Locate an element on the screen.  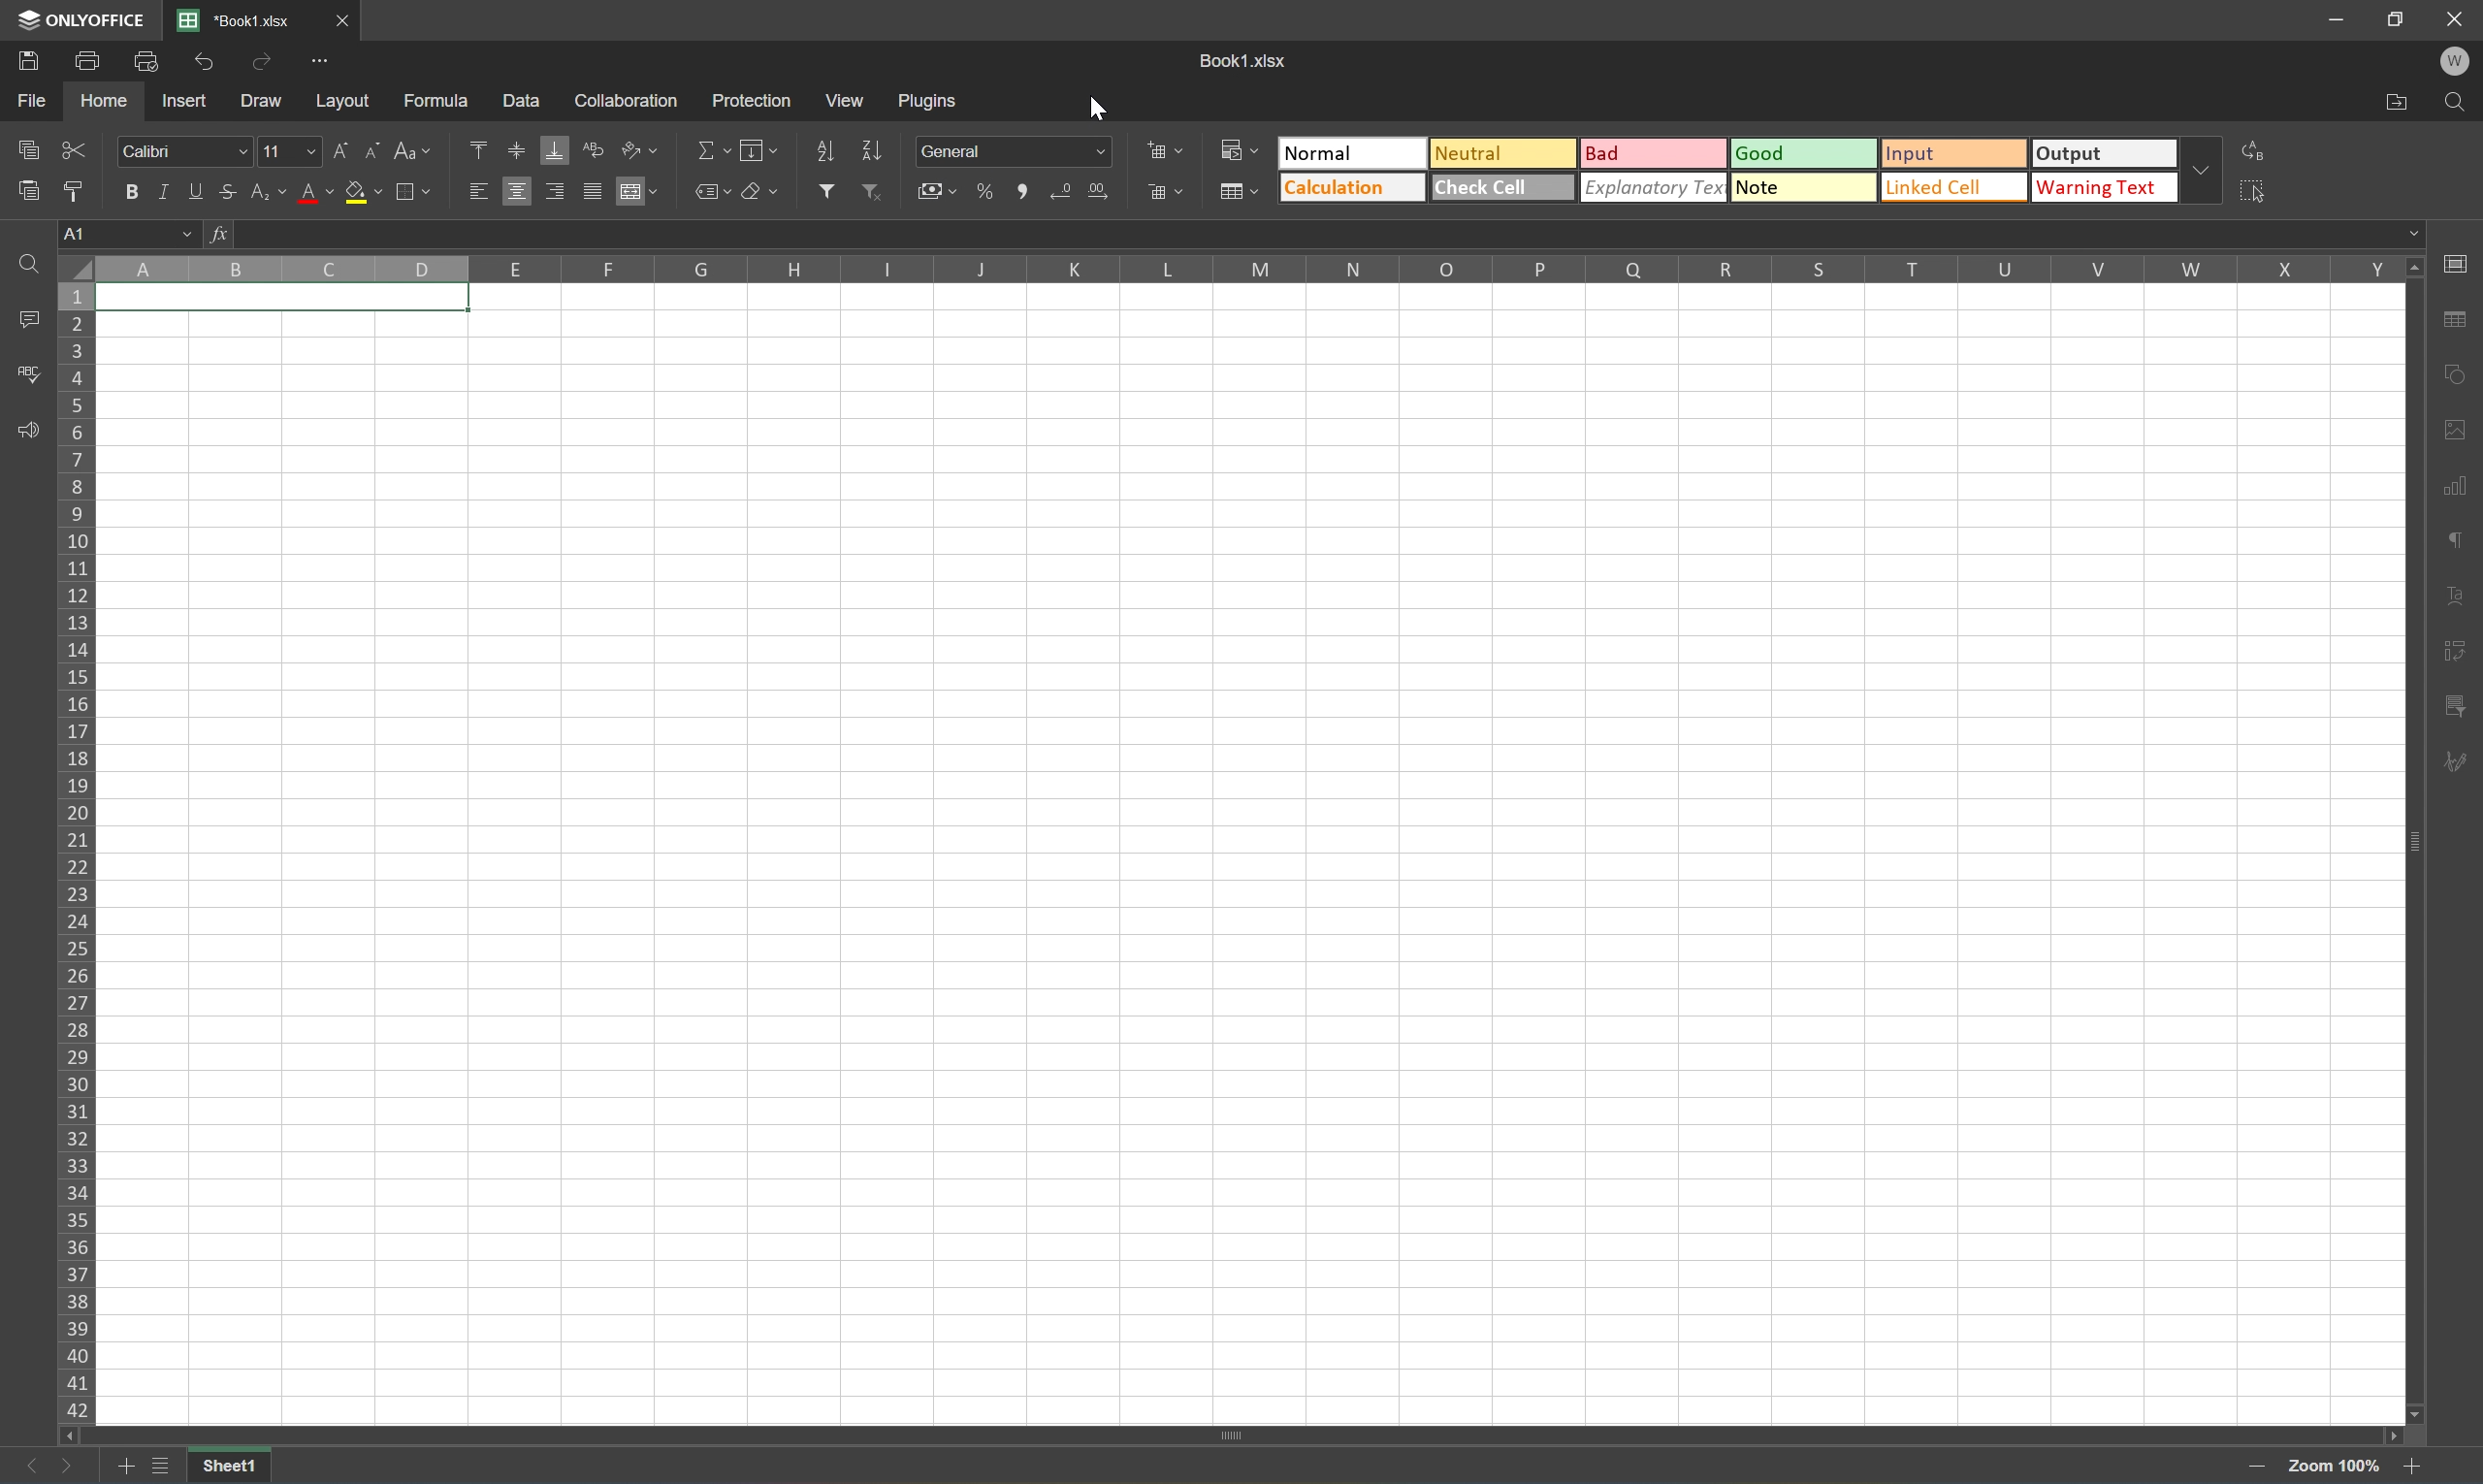
ONLYOFFICE is located at coordinates (78, 19).